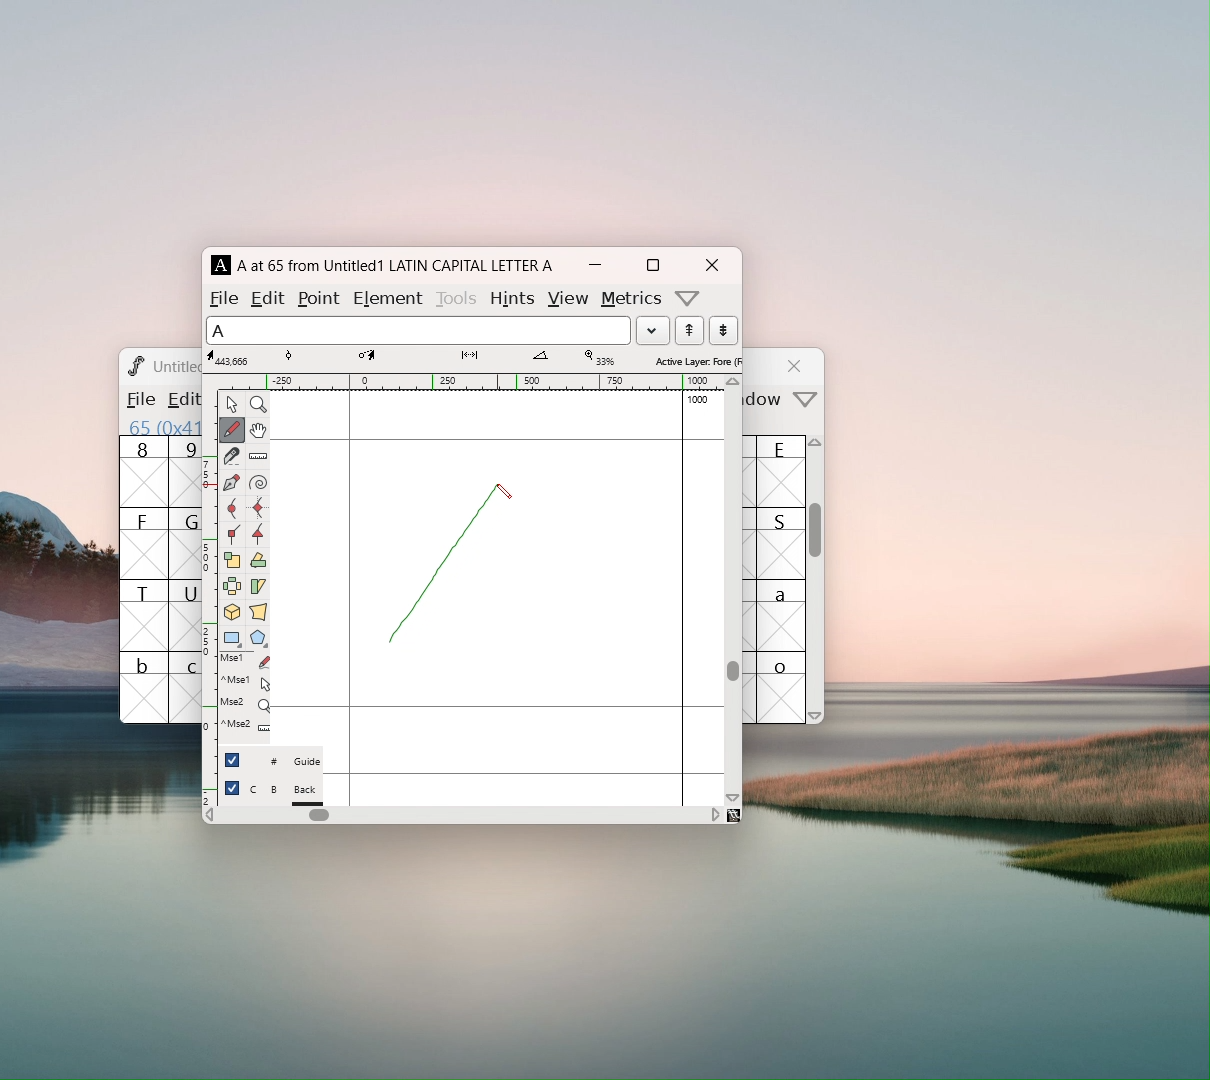  Describe the element at coordinates (222, 265) in the screenshot. I see `A` at that location.